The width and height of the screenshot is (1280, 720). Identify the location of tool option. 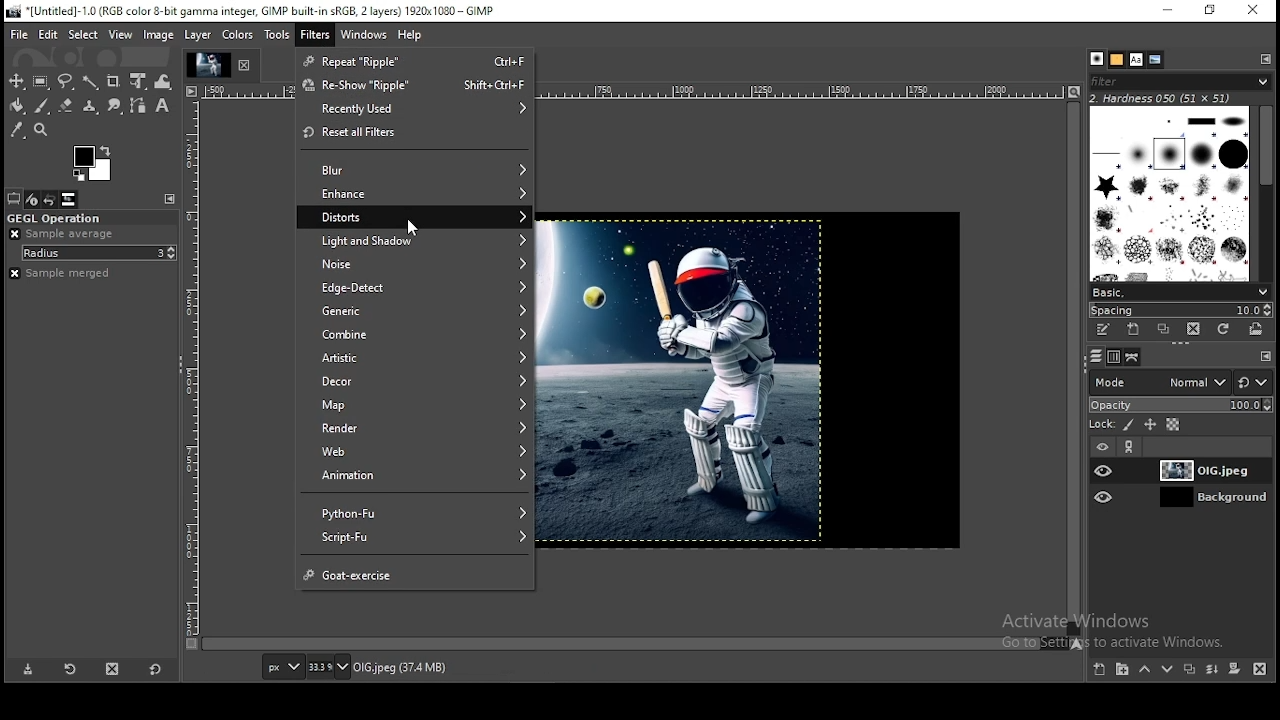
(14, 199).